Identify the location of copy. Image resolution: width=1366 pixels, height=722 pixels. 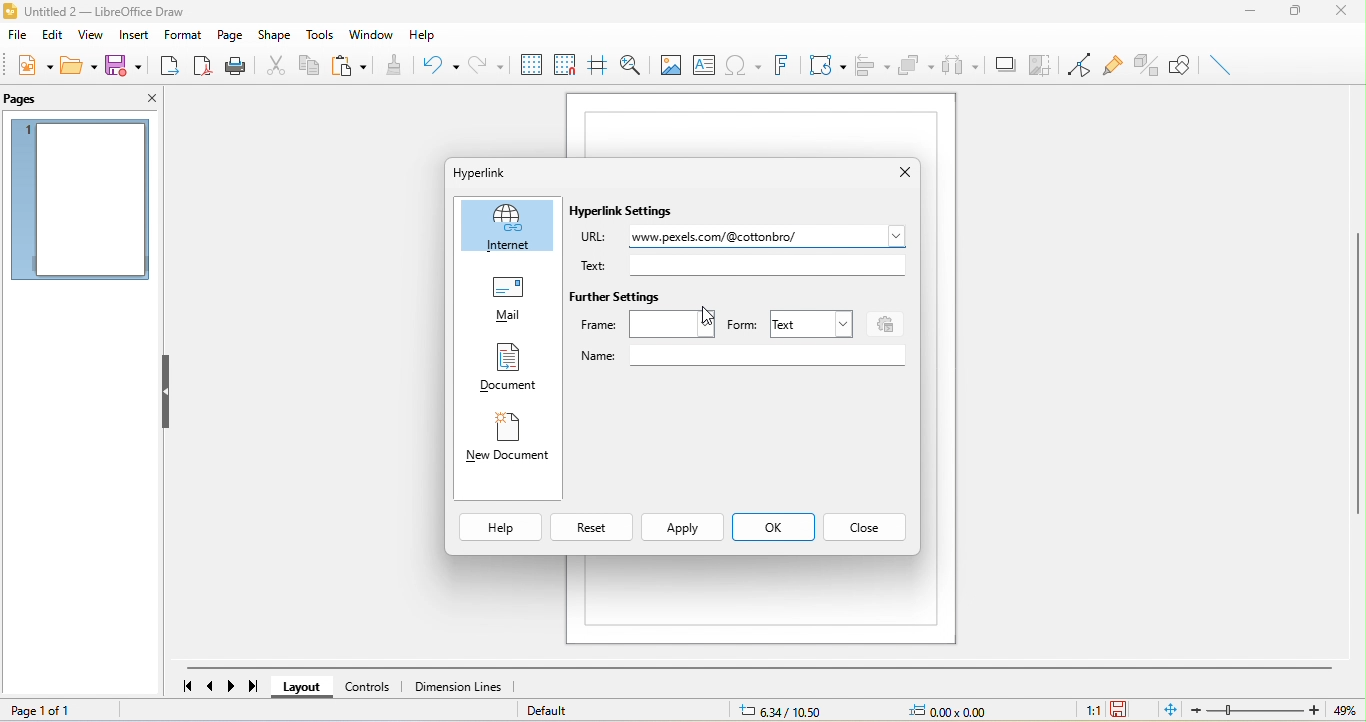
(304, 65).